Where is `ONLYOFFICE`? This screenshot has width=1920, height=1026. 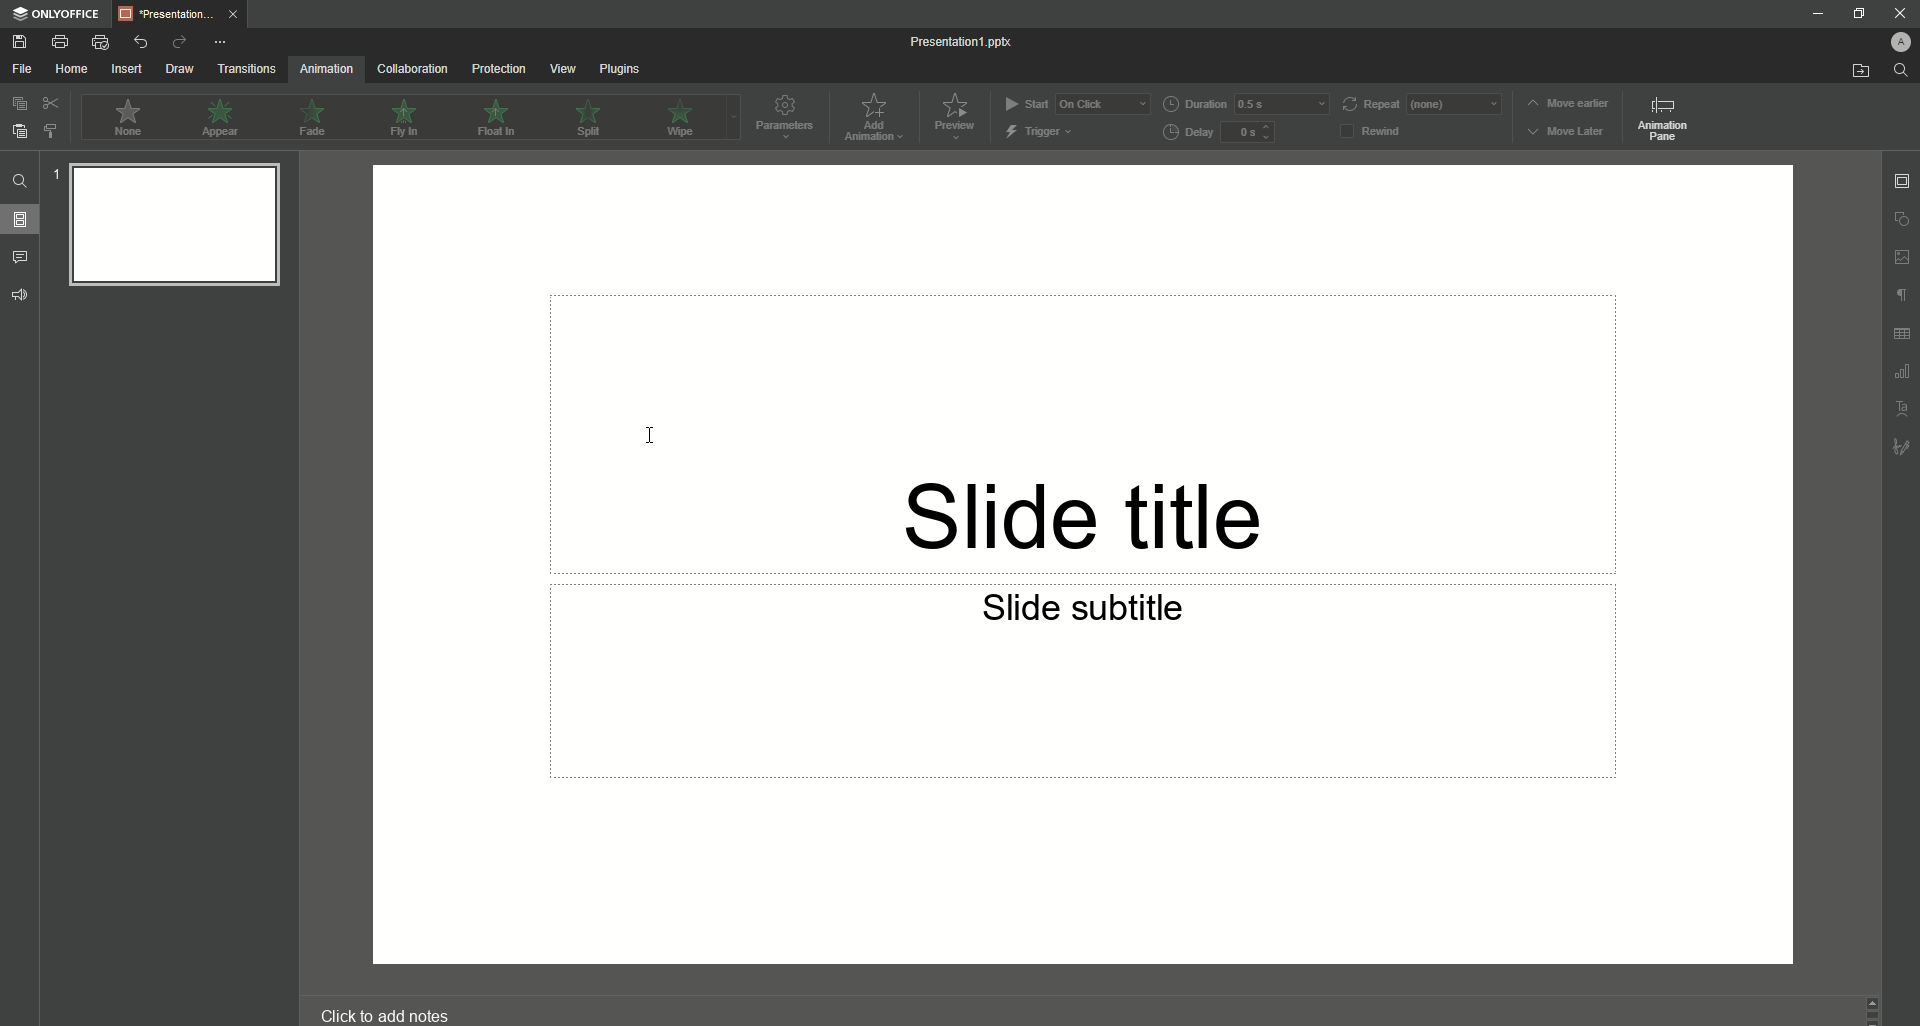
ONLYOFFICE is located at coordinates (54, 14).